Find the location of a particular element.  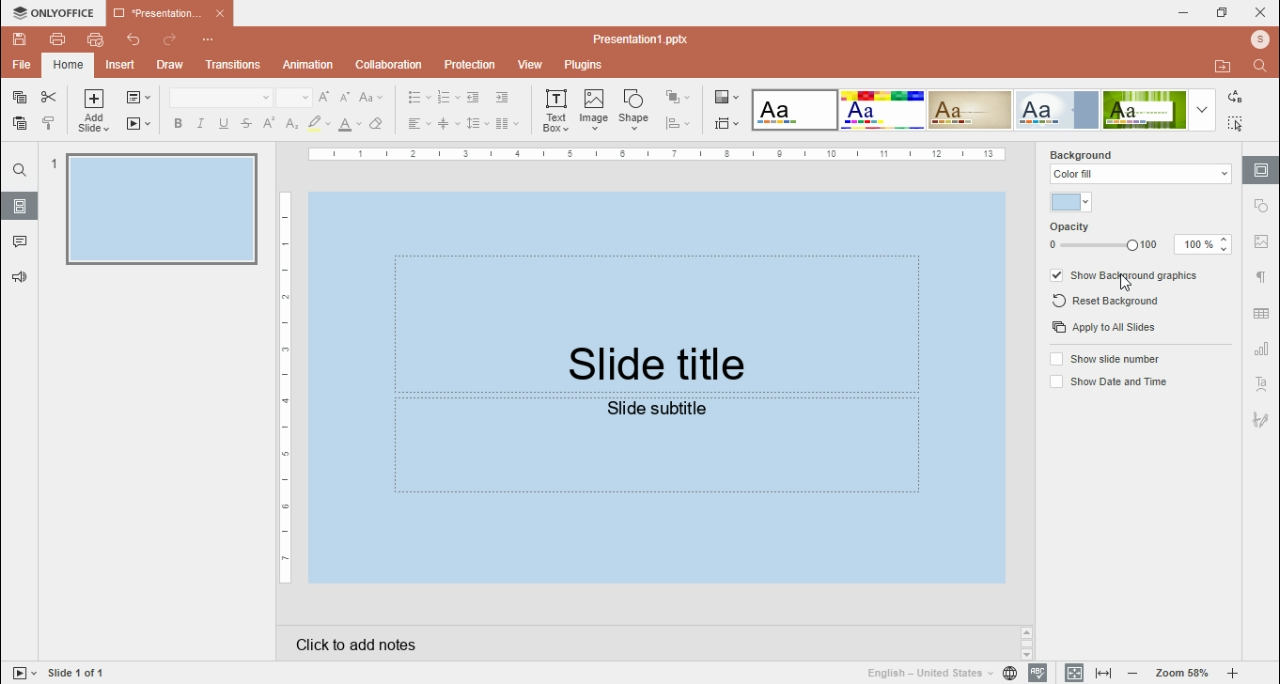

insert is located at coordinates (120, 66).